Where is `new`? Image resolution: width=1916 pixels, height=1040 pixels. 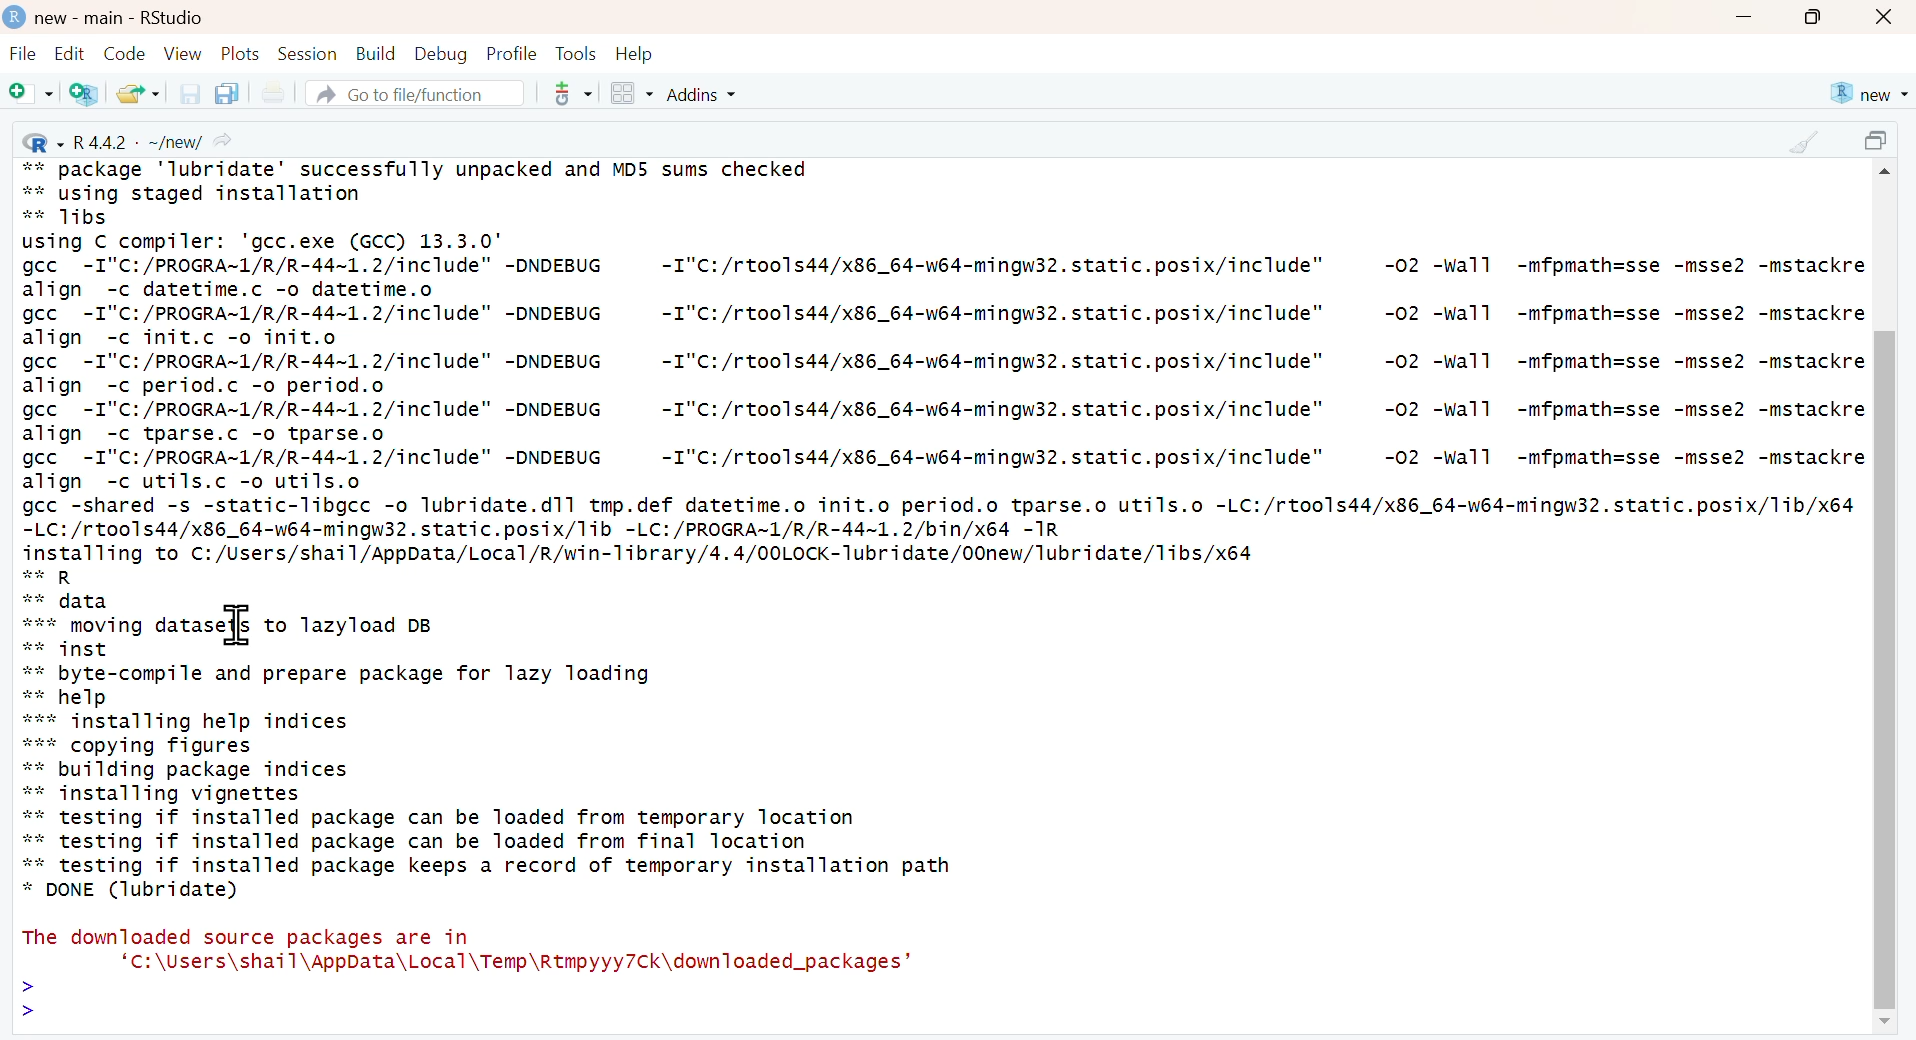
new is located at coordinates (1867, 94).